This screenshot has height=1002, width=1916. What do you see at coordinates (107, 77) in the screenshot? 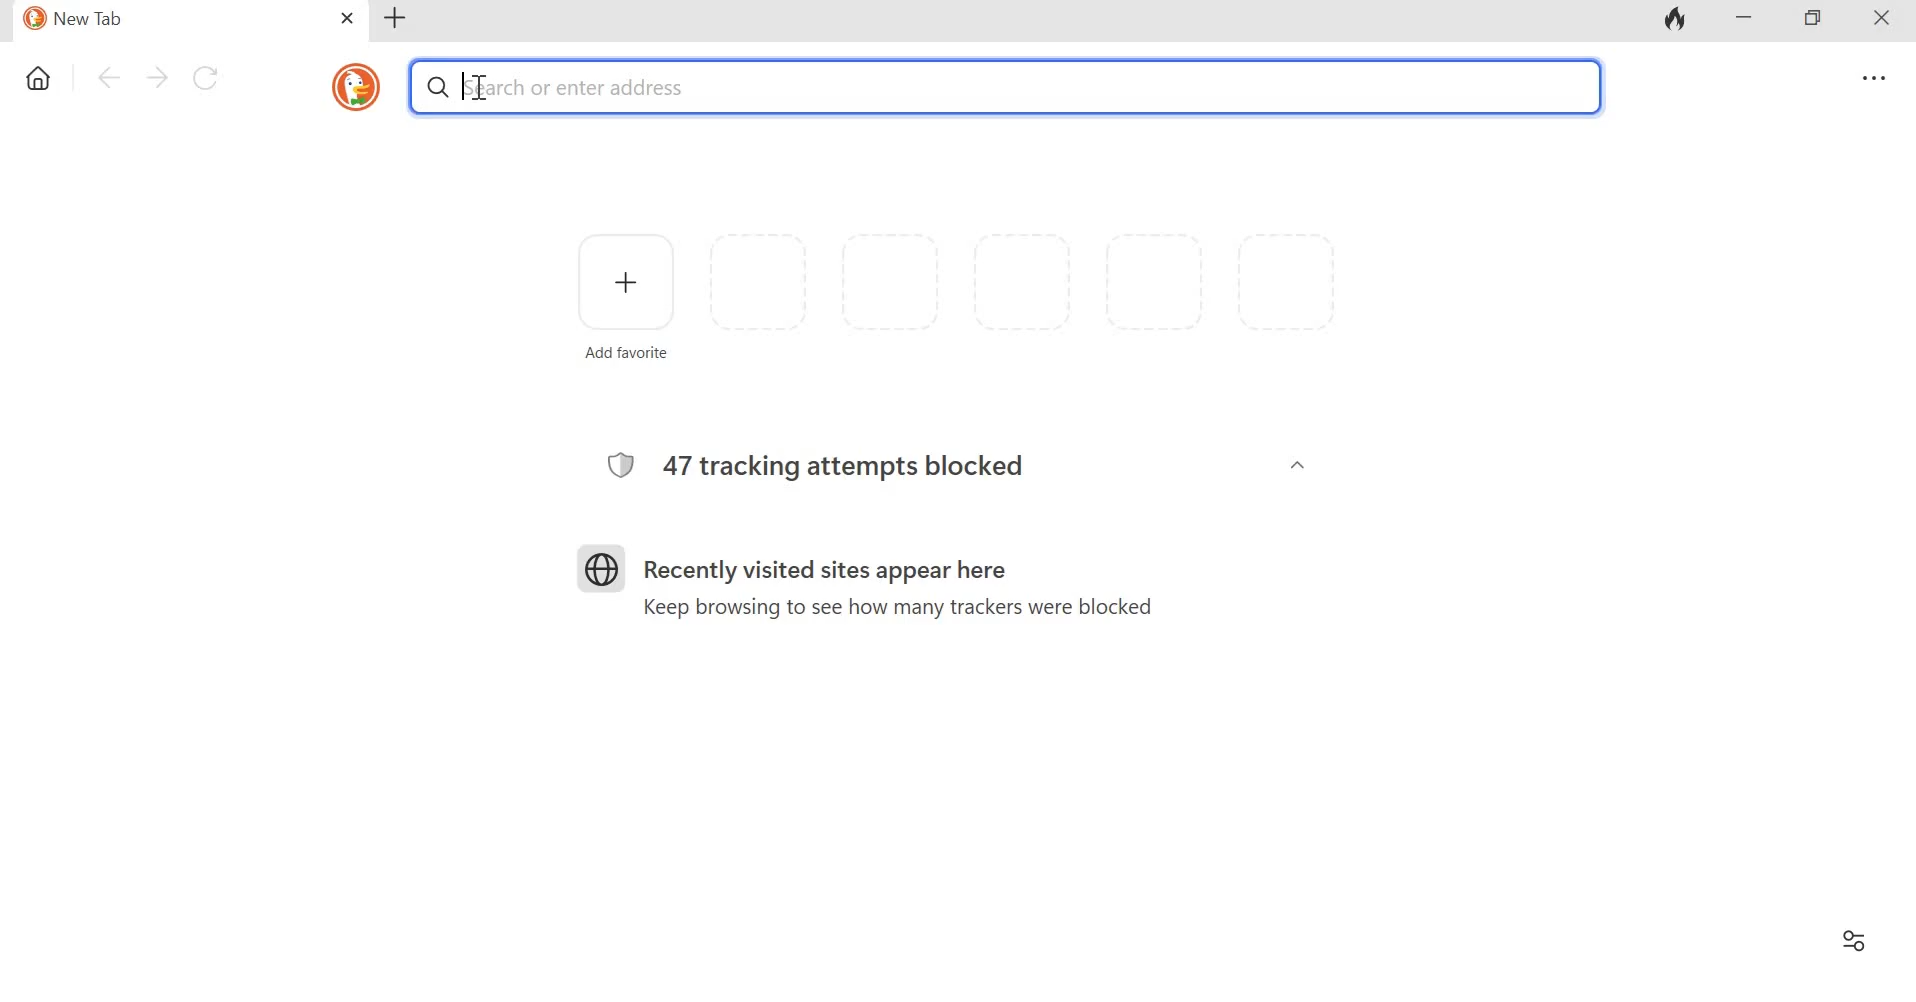
I see `Go back one page` at bounding box center [107, 77].